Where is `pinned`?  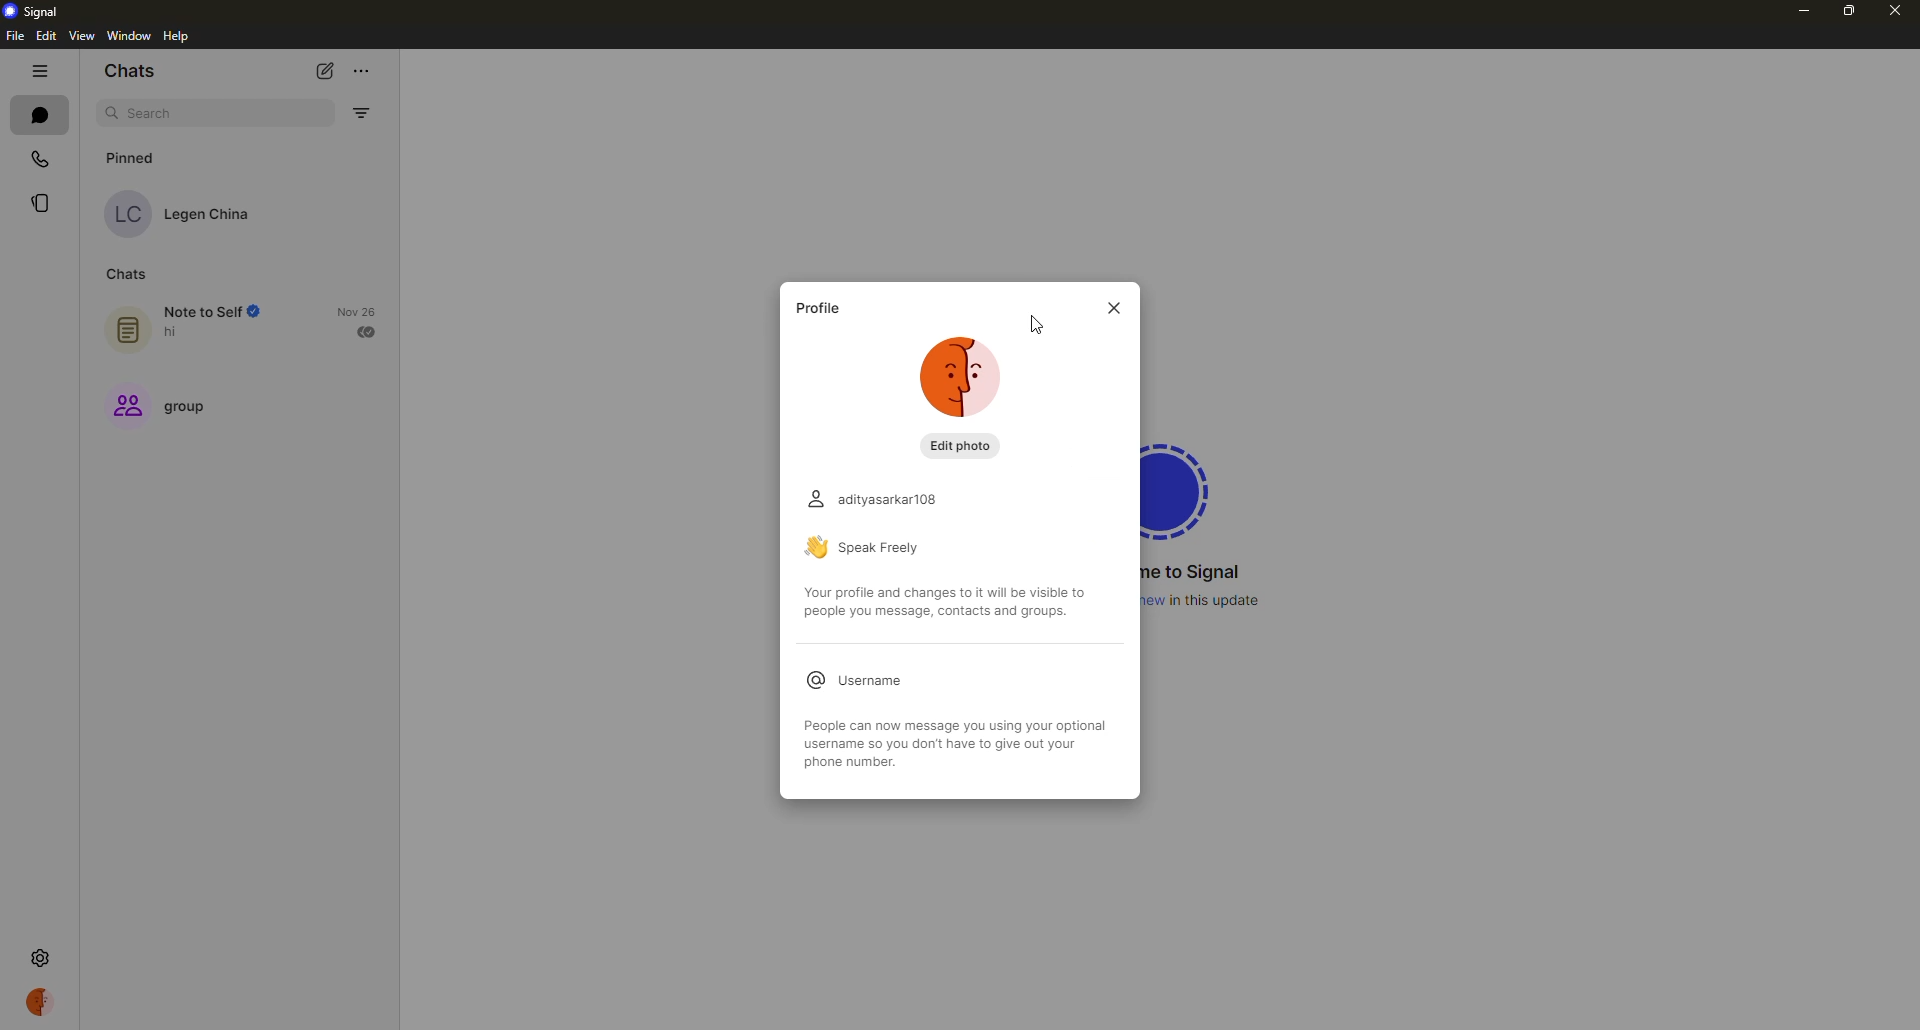
pinned is located at coordinates (136, 157).